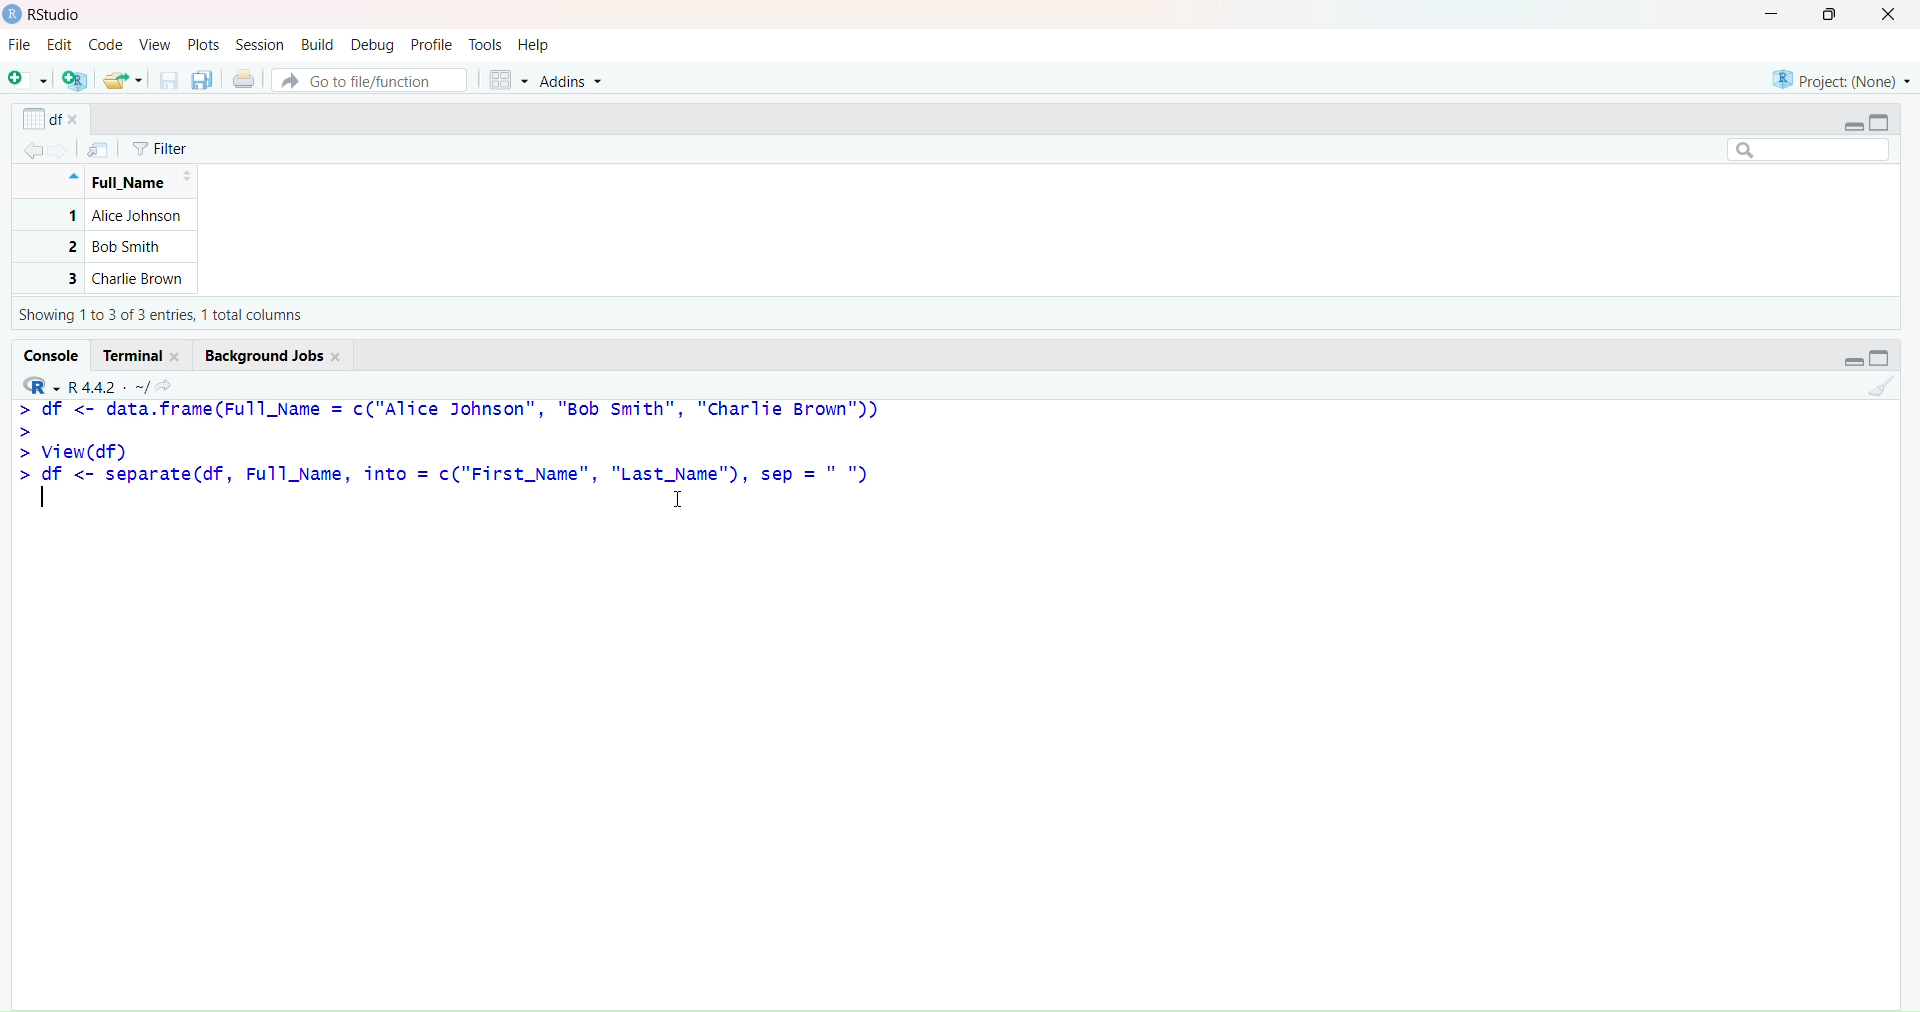 Image resolution: width=1920 pixels, height=1012 pixels. I want to click on Minimize, so click(1852, 124).